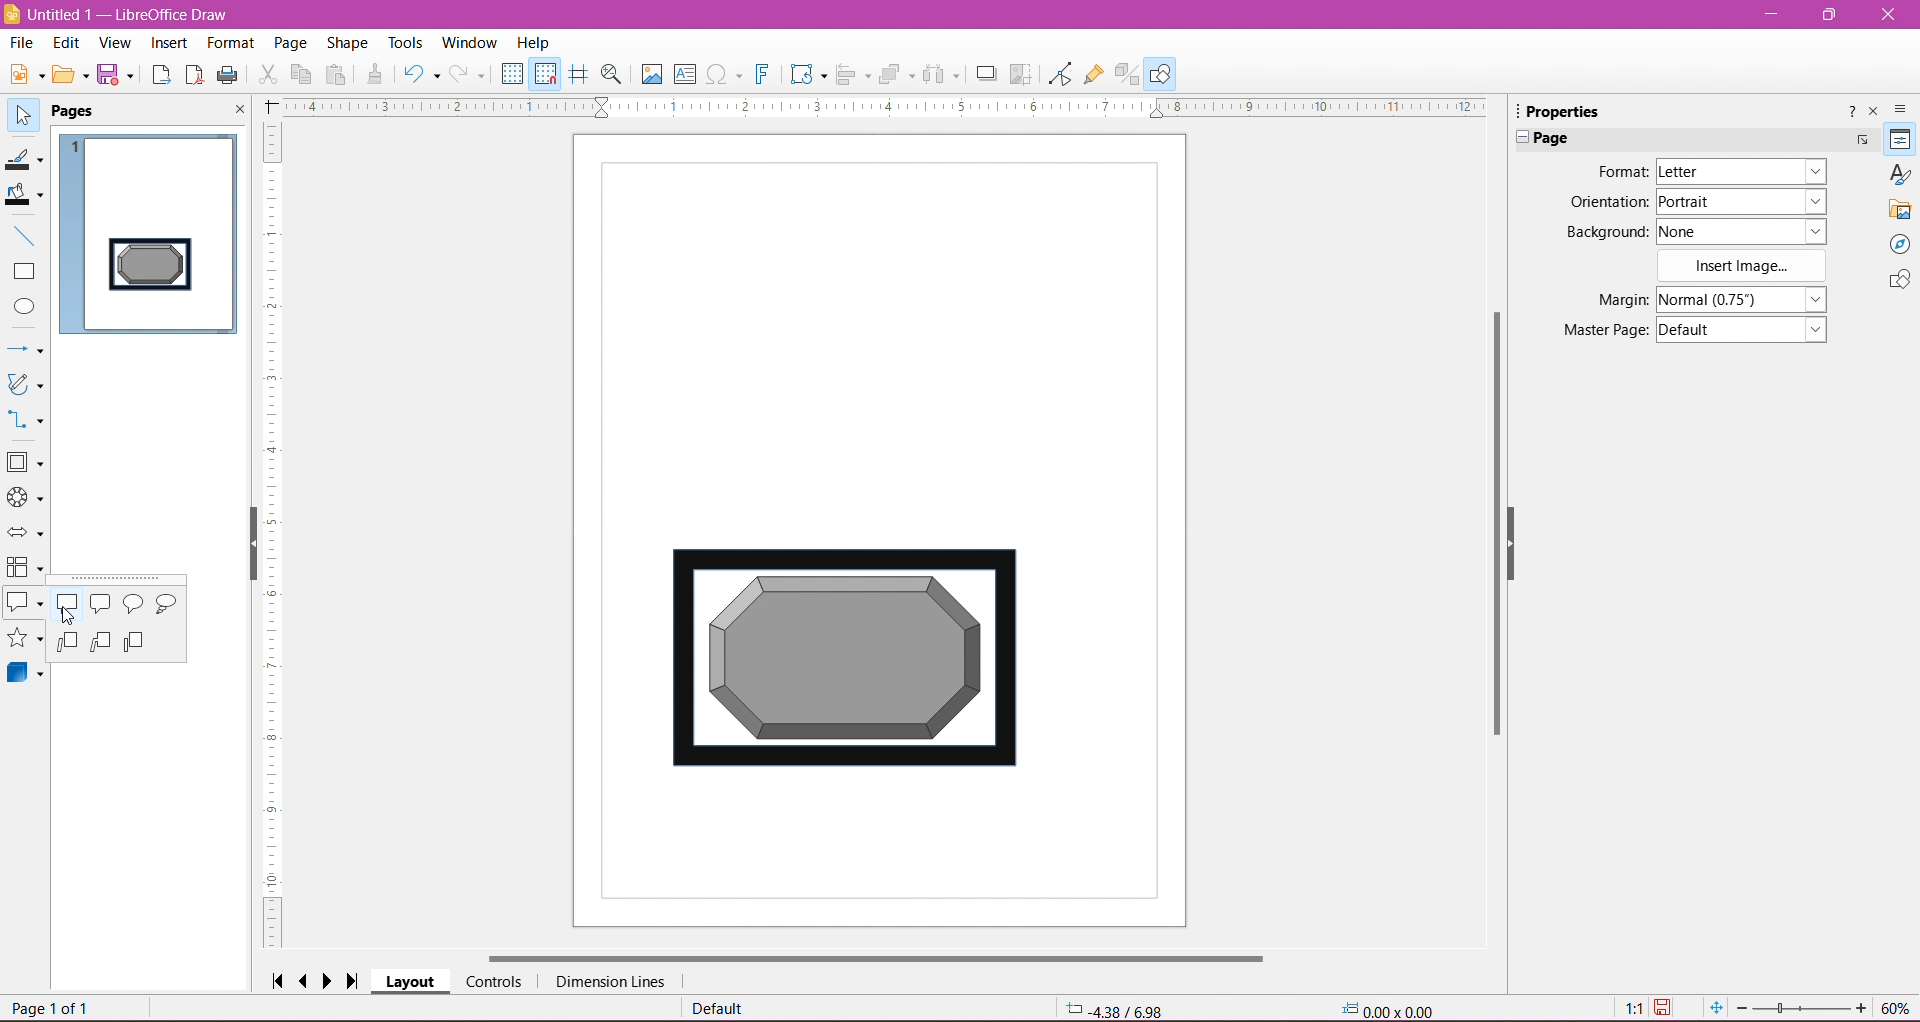 Image resolution: width=1920 pixels, height=1022 pixels. Describe the element at coordinates (421, 73) in the screenshot. I see `Undo` at that location.